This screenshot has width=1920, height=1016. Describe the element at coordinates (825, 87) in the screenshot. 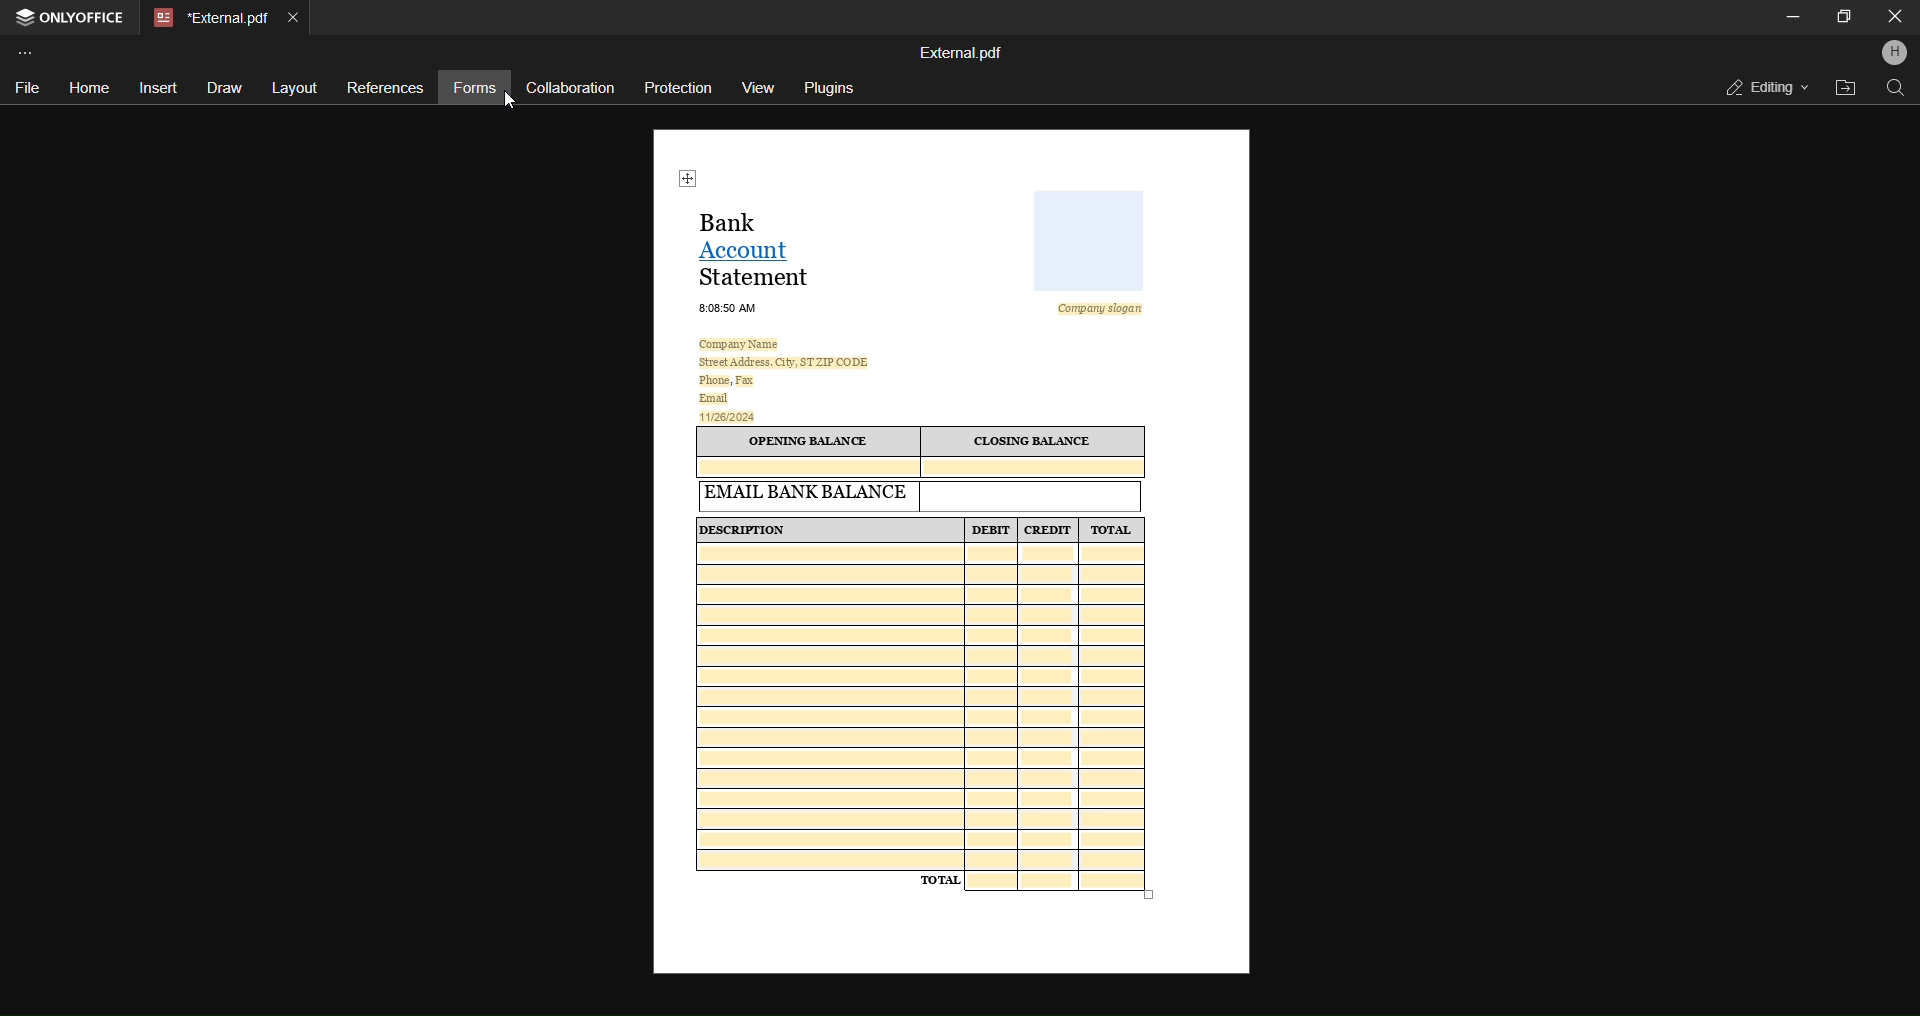

I see `plugins` at that location.